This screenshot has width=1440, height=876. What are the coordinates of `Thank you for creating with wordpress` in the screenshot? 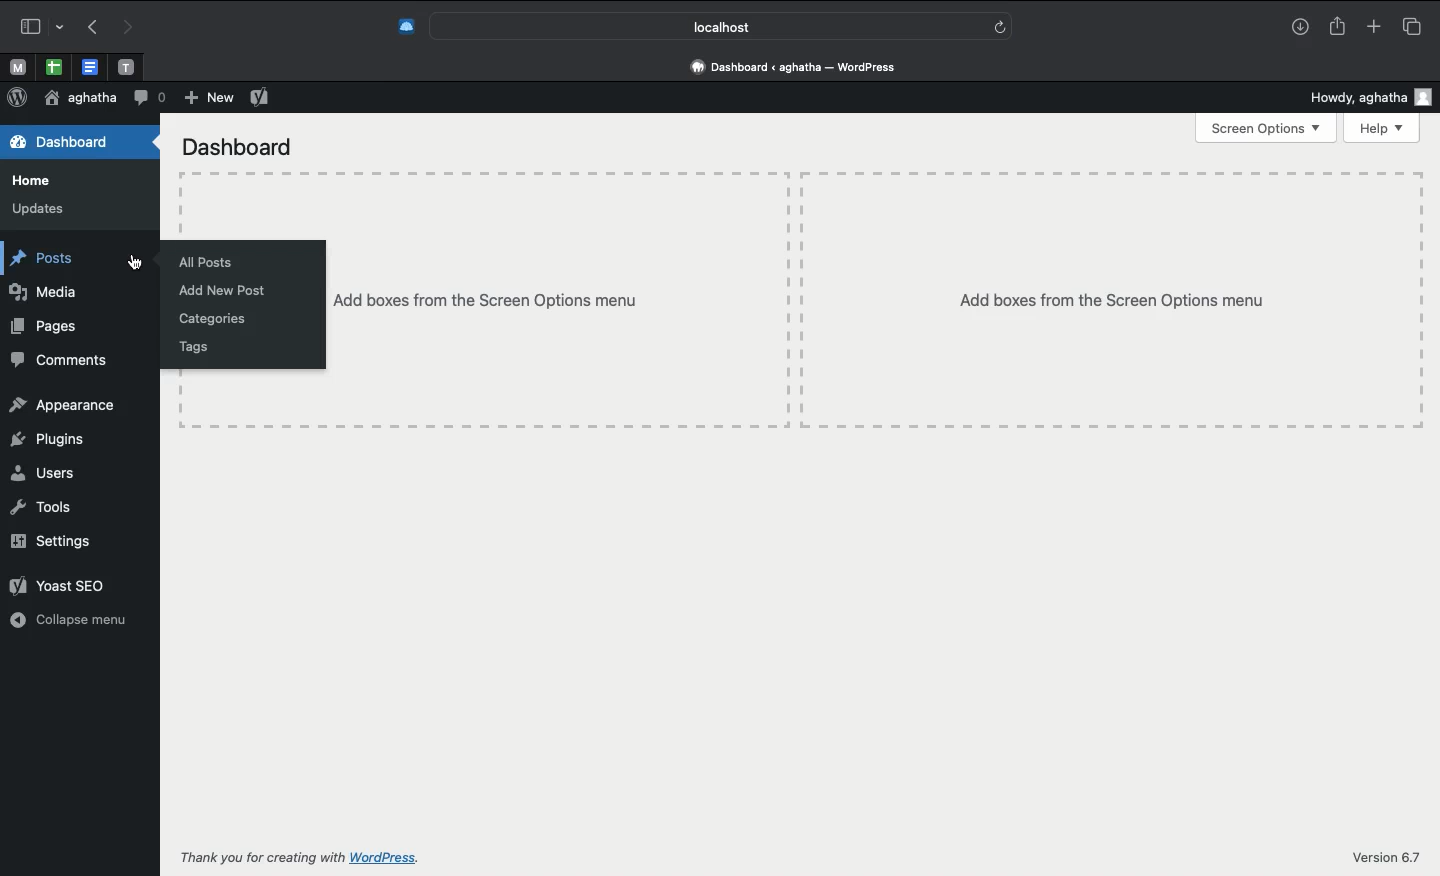 It's located at (331, 857).